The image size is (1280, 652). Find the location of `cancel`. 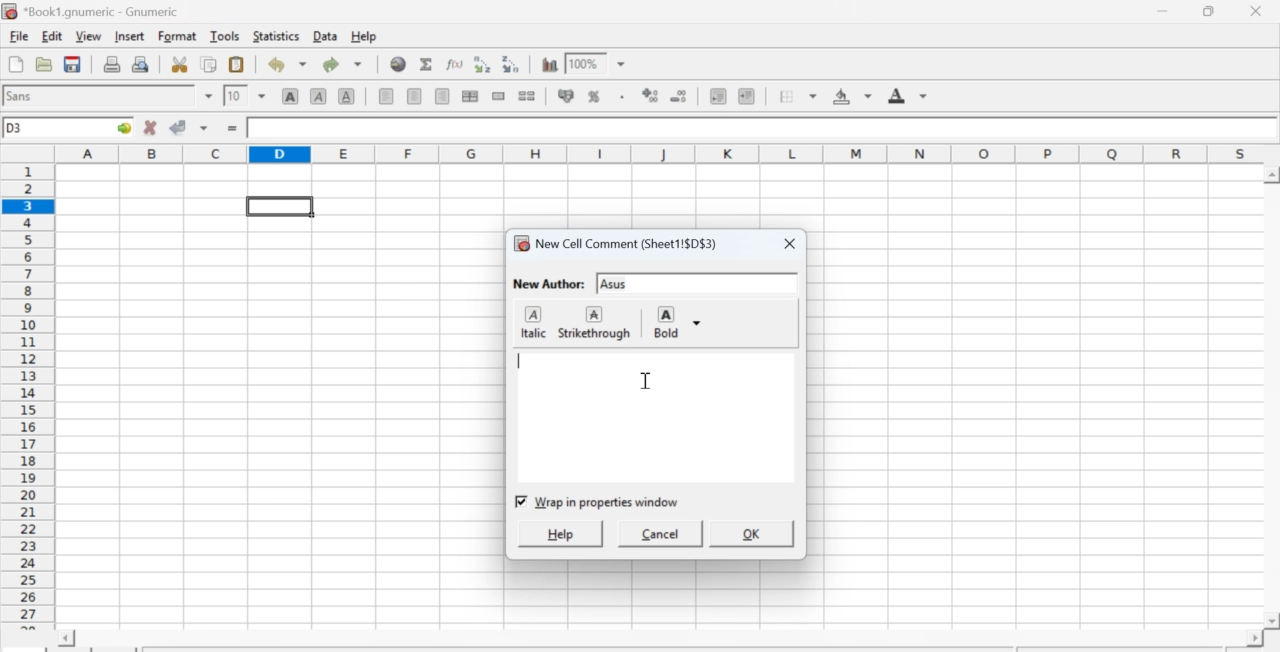

cancel is located at coordinates (658, 533).